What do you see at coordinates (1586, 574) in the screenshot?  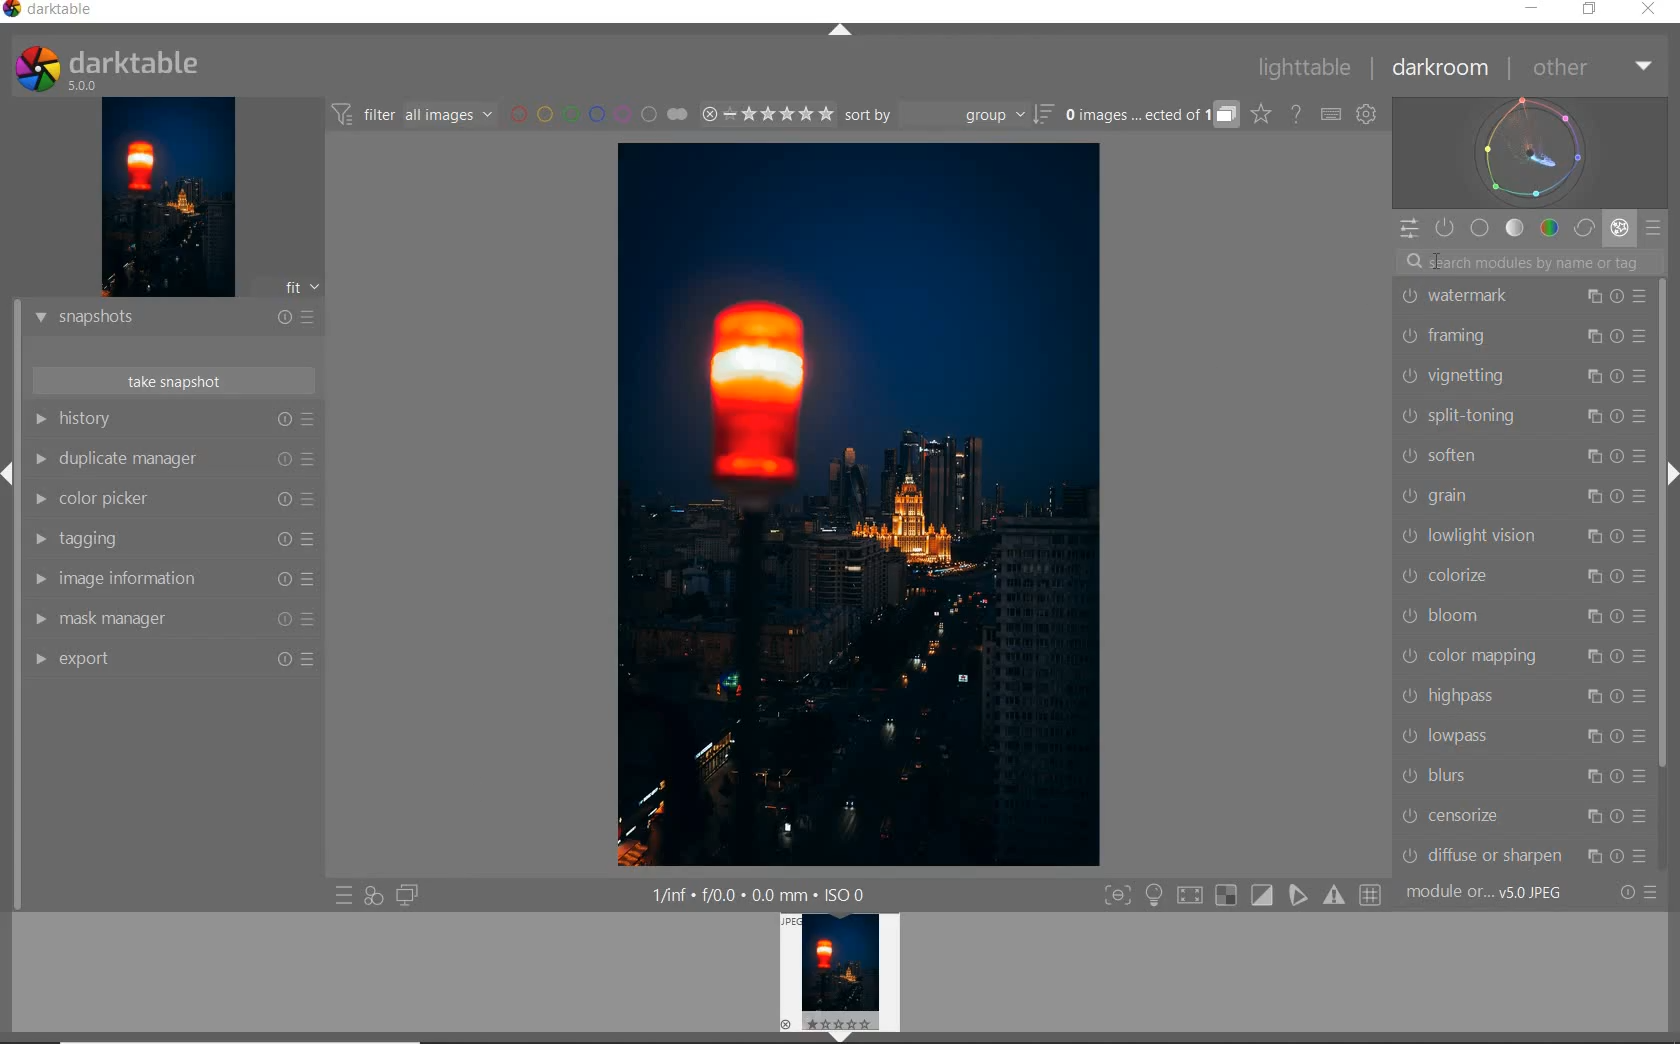 I see `Multiple instance` at bounding box center [1586, 574].